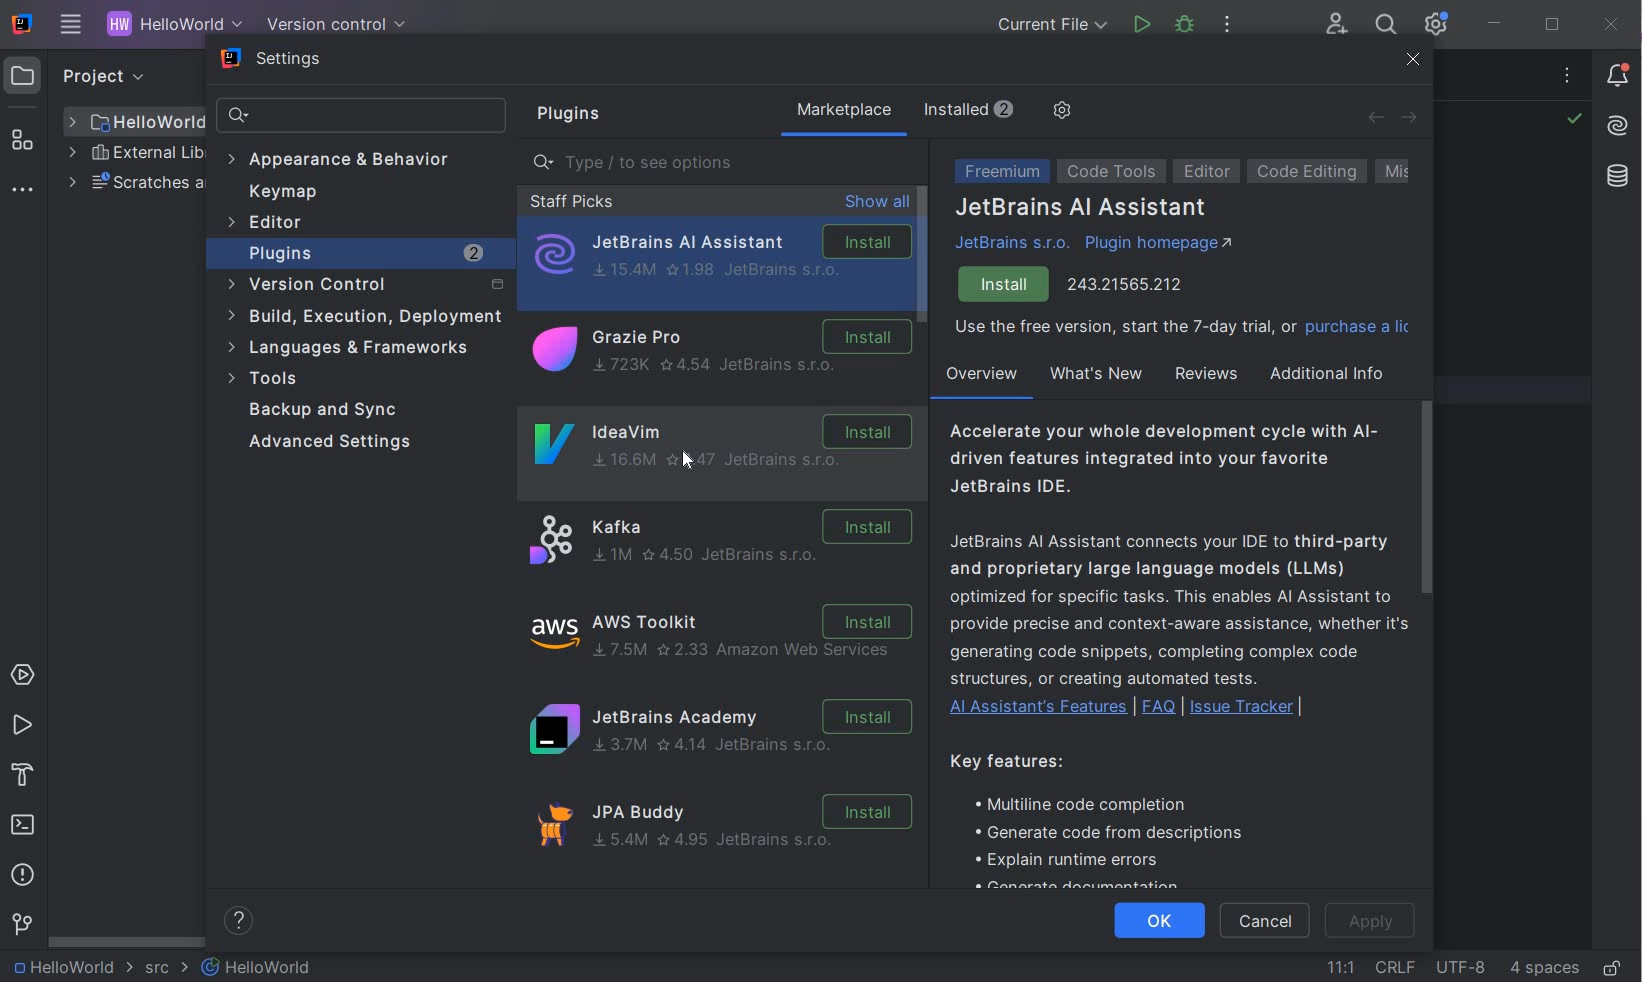  Describe the element at coordinates (1460, 966) in the screenshot. I see `FILE ENCODING` at that location.